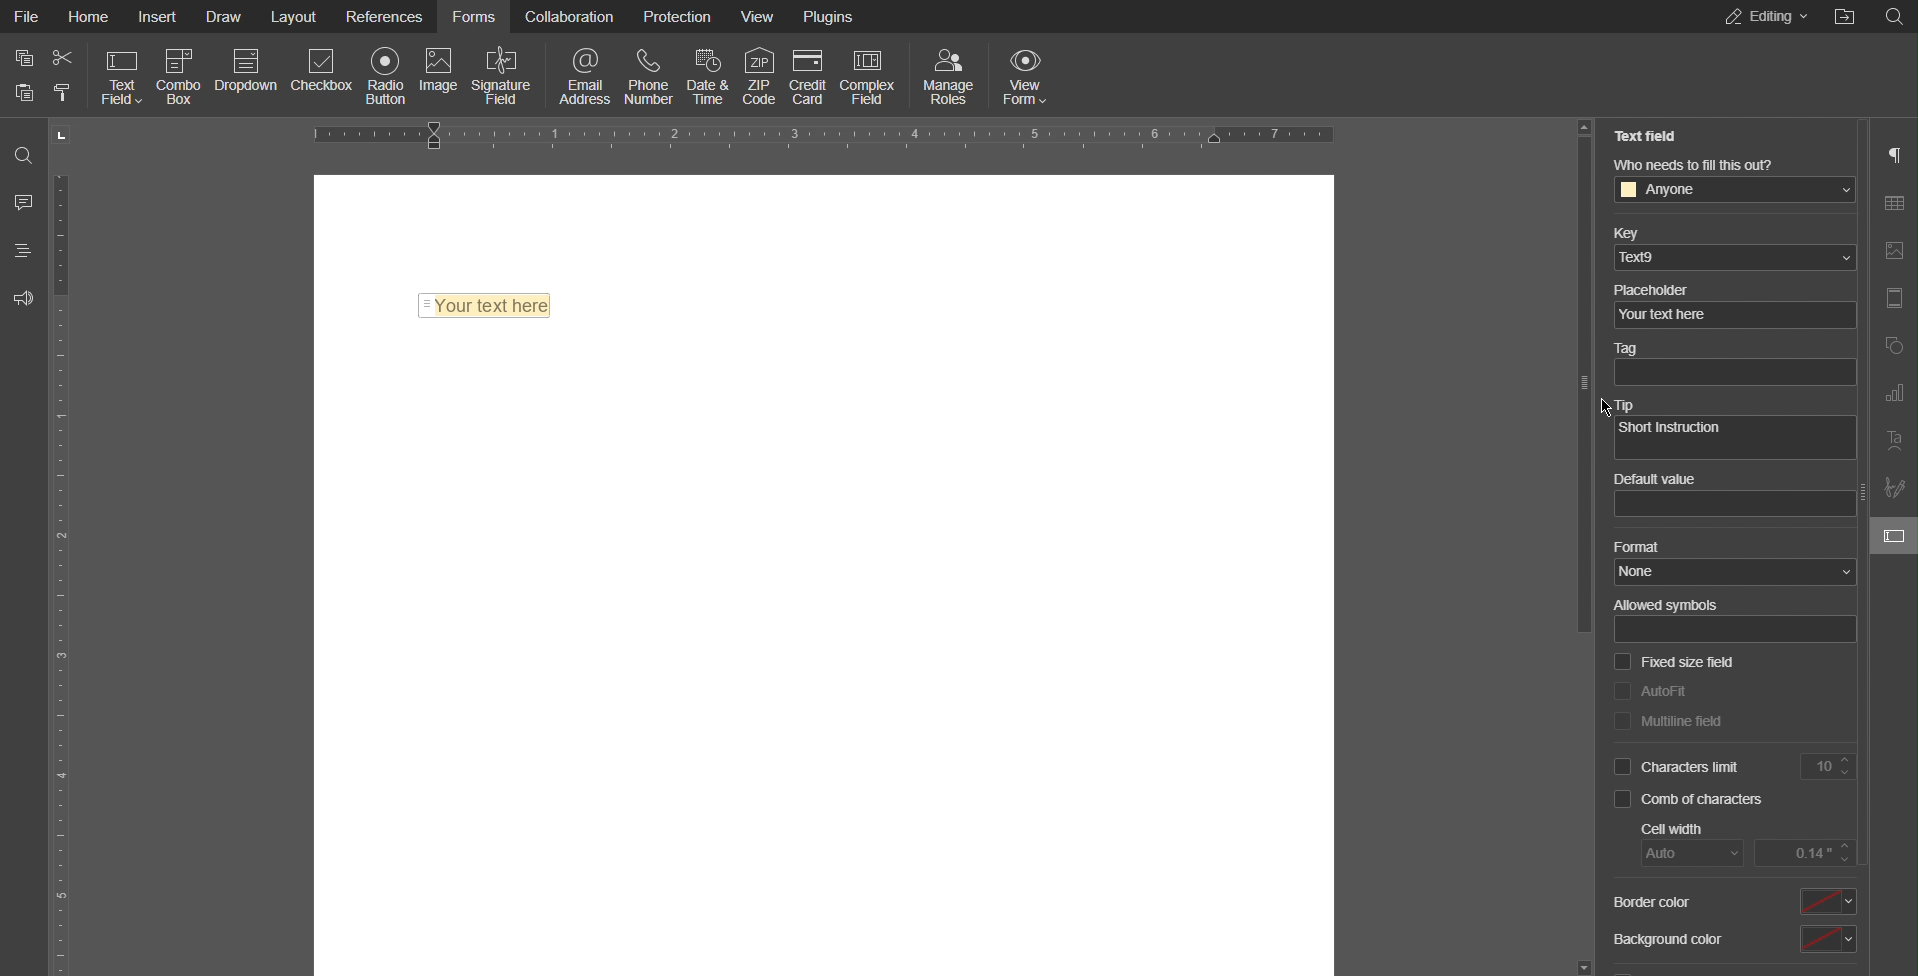  Describe the element at coordinates (387, 75) in the screenshot. I see `Radio Button` at that location.